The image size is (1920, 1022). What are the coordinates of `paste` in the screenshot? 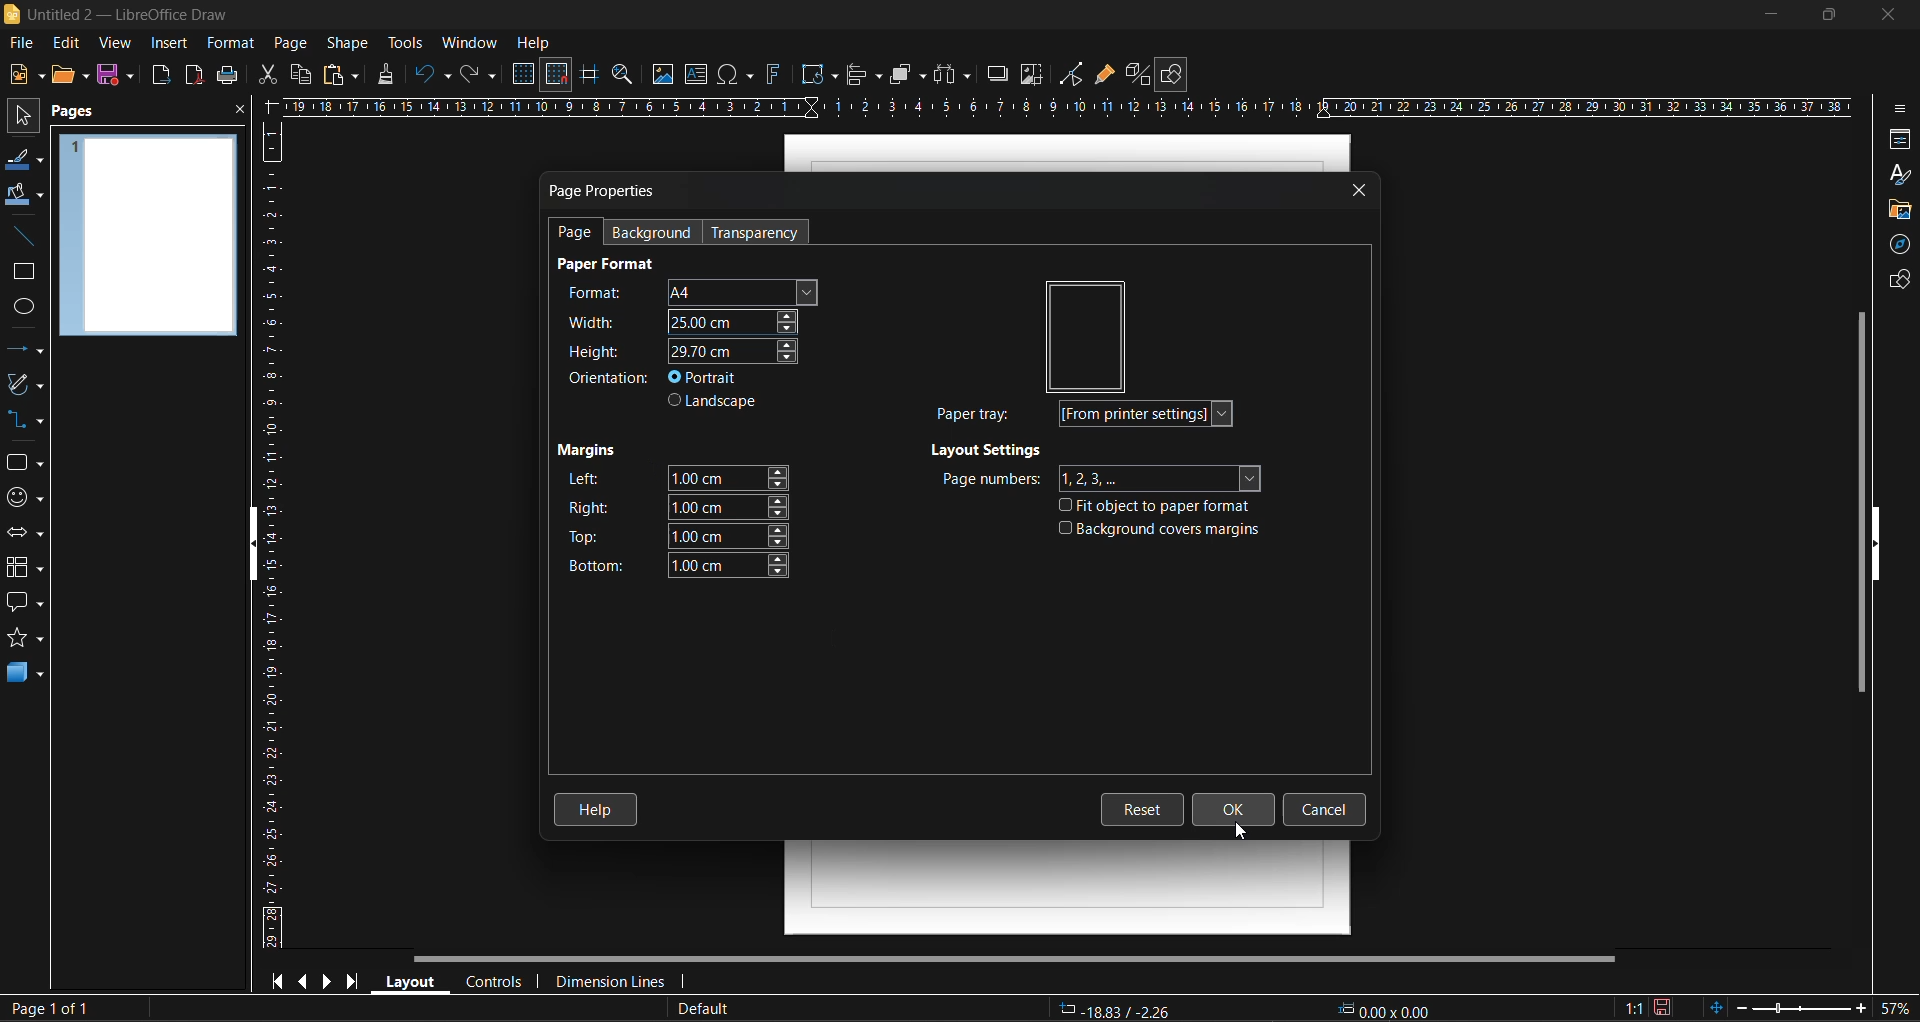 It's located at (339, 76).